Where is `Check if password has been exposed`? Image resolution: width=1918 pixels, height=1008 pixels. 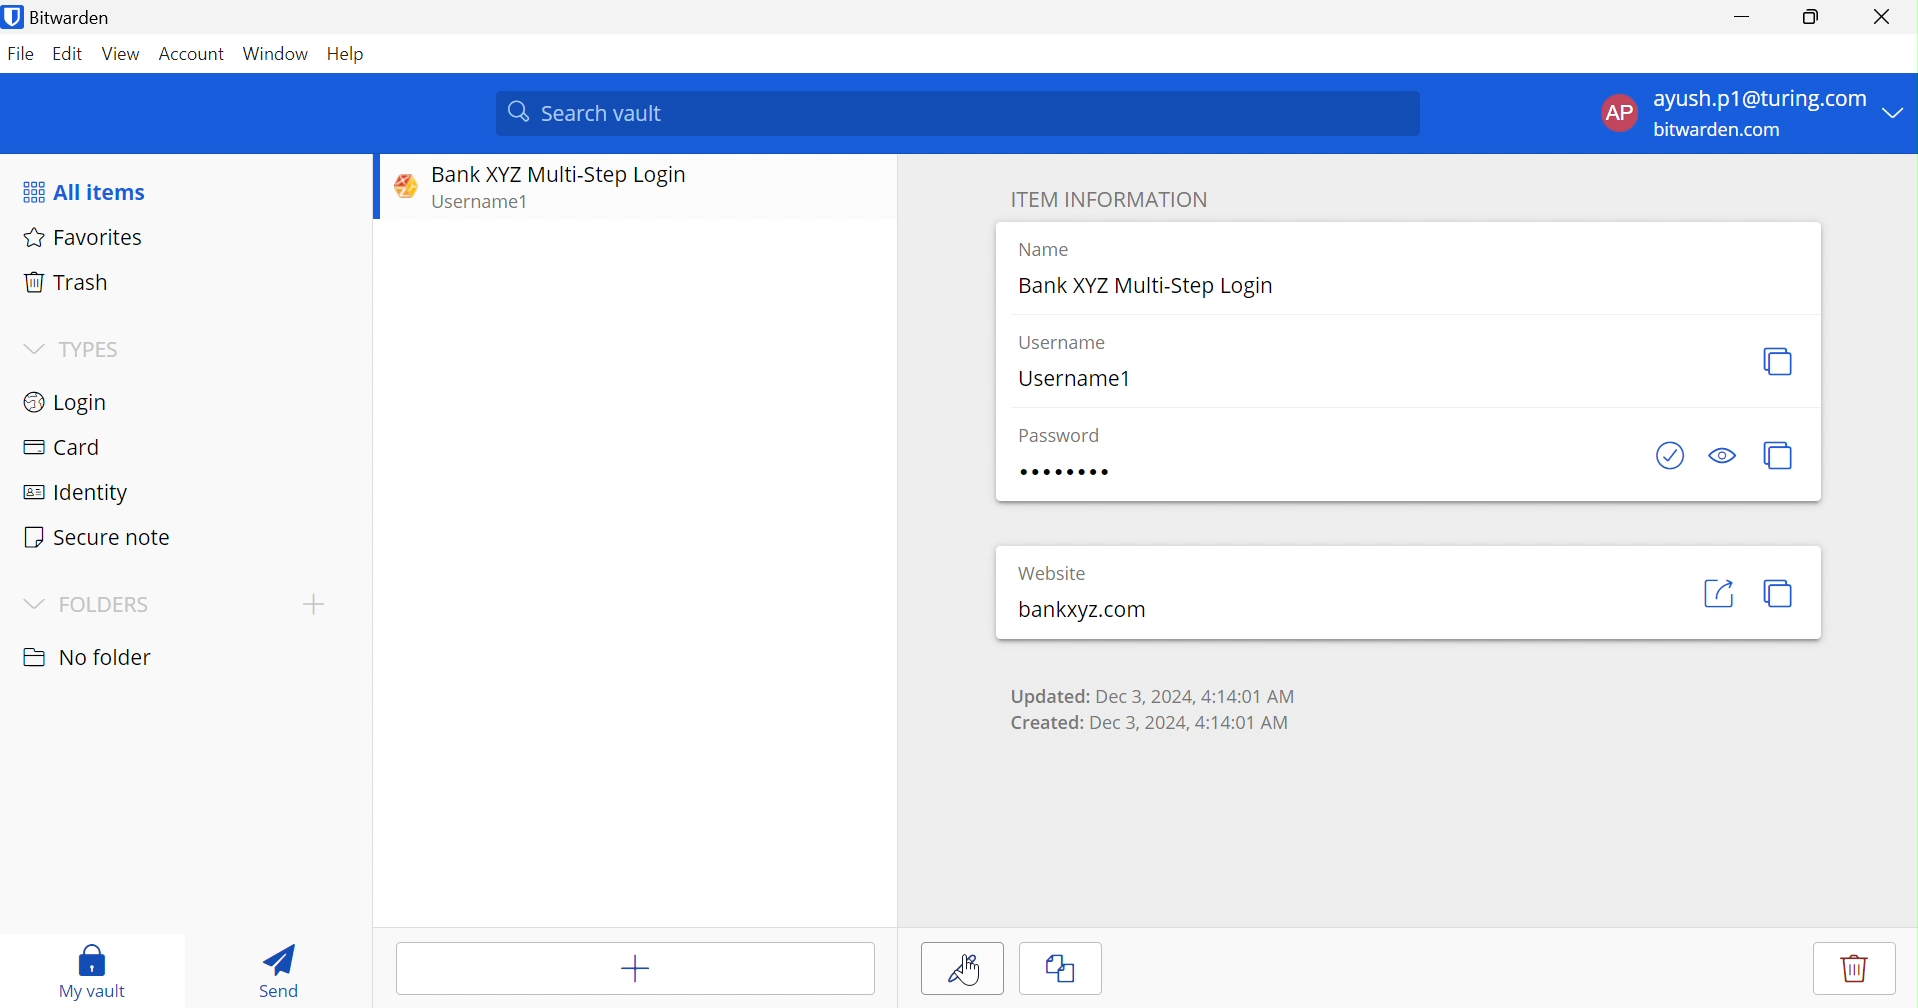 Check if password has been exposed is located at coordinates (1673, 456).